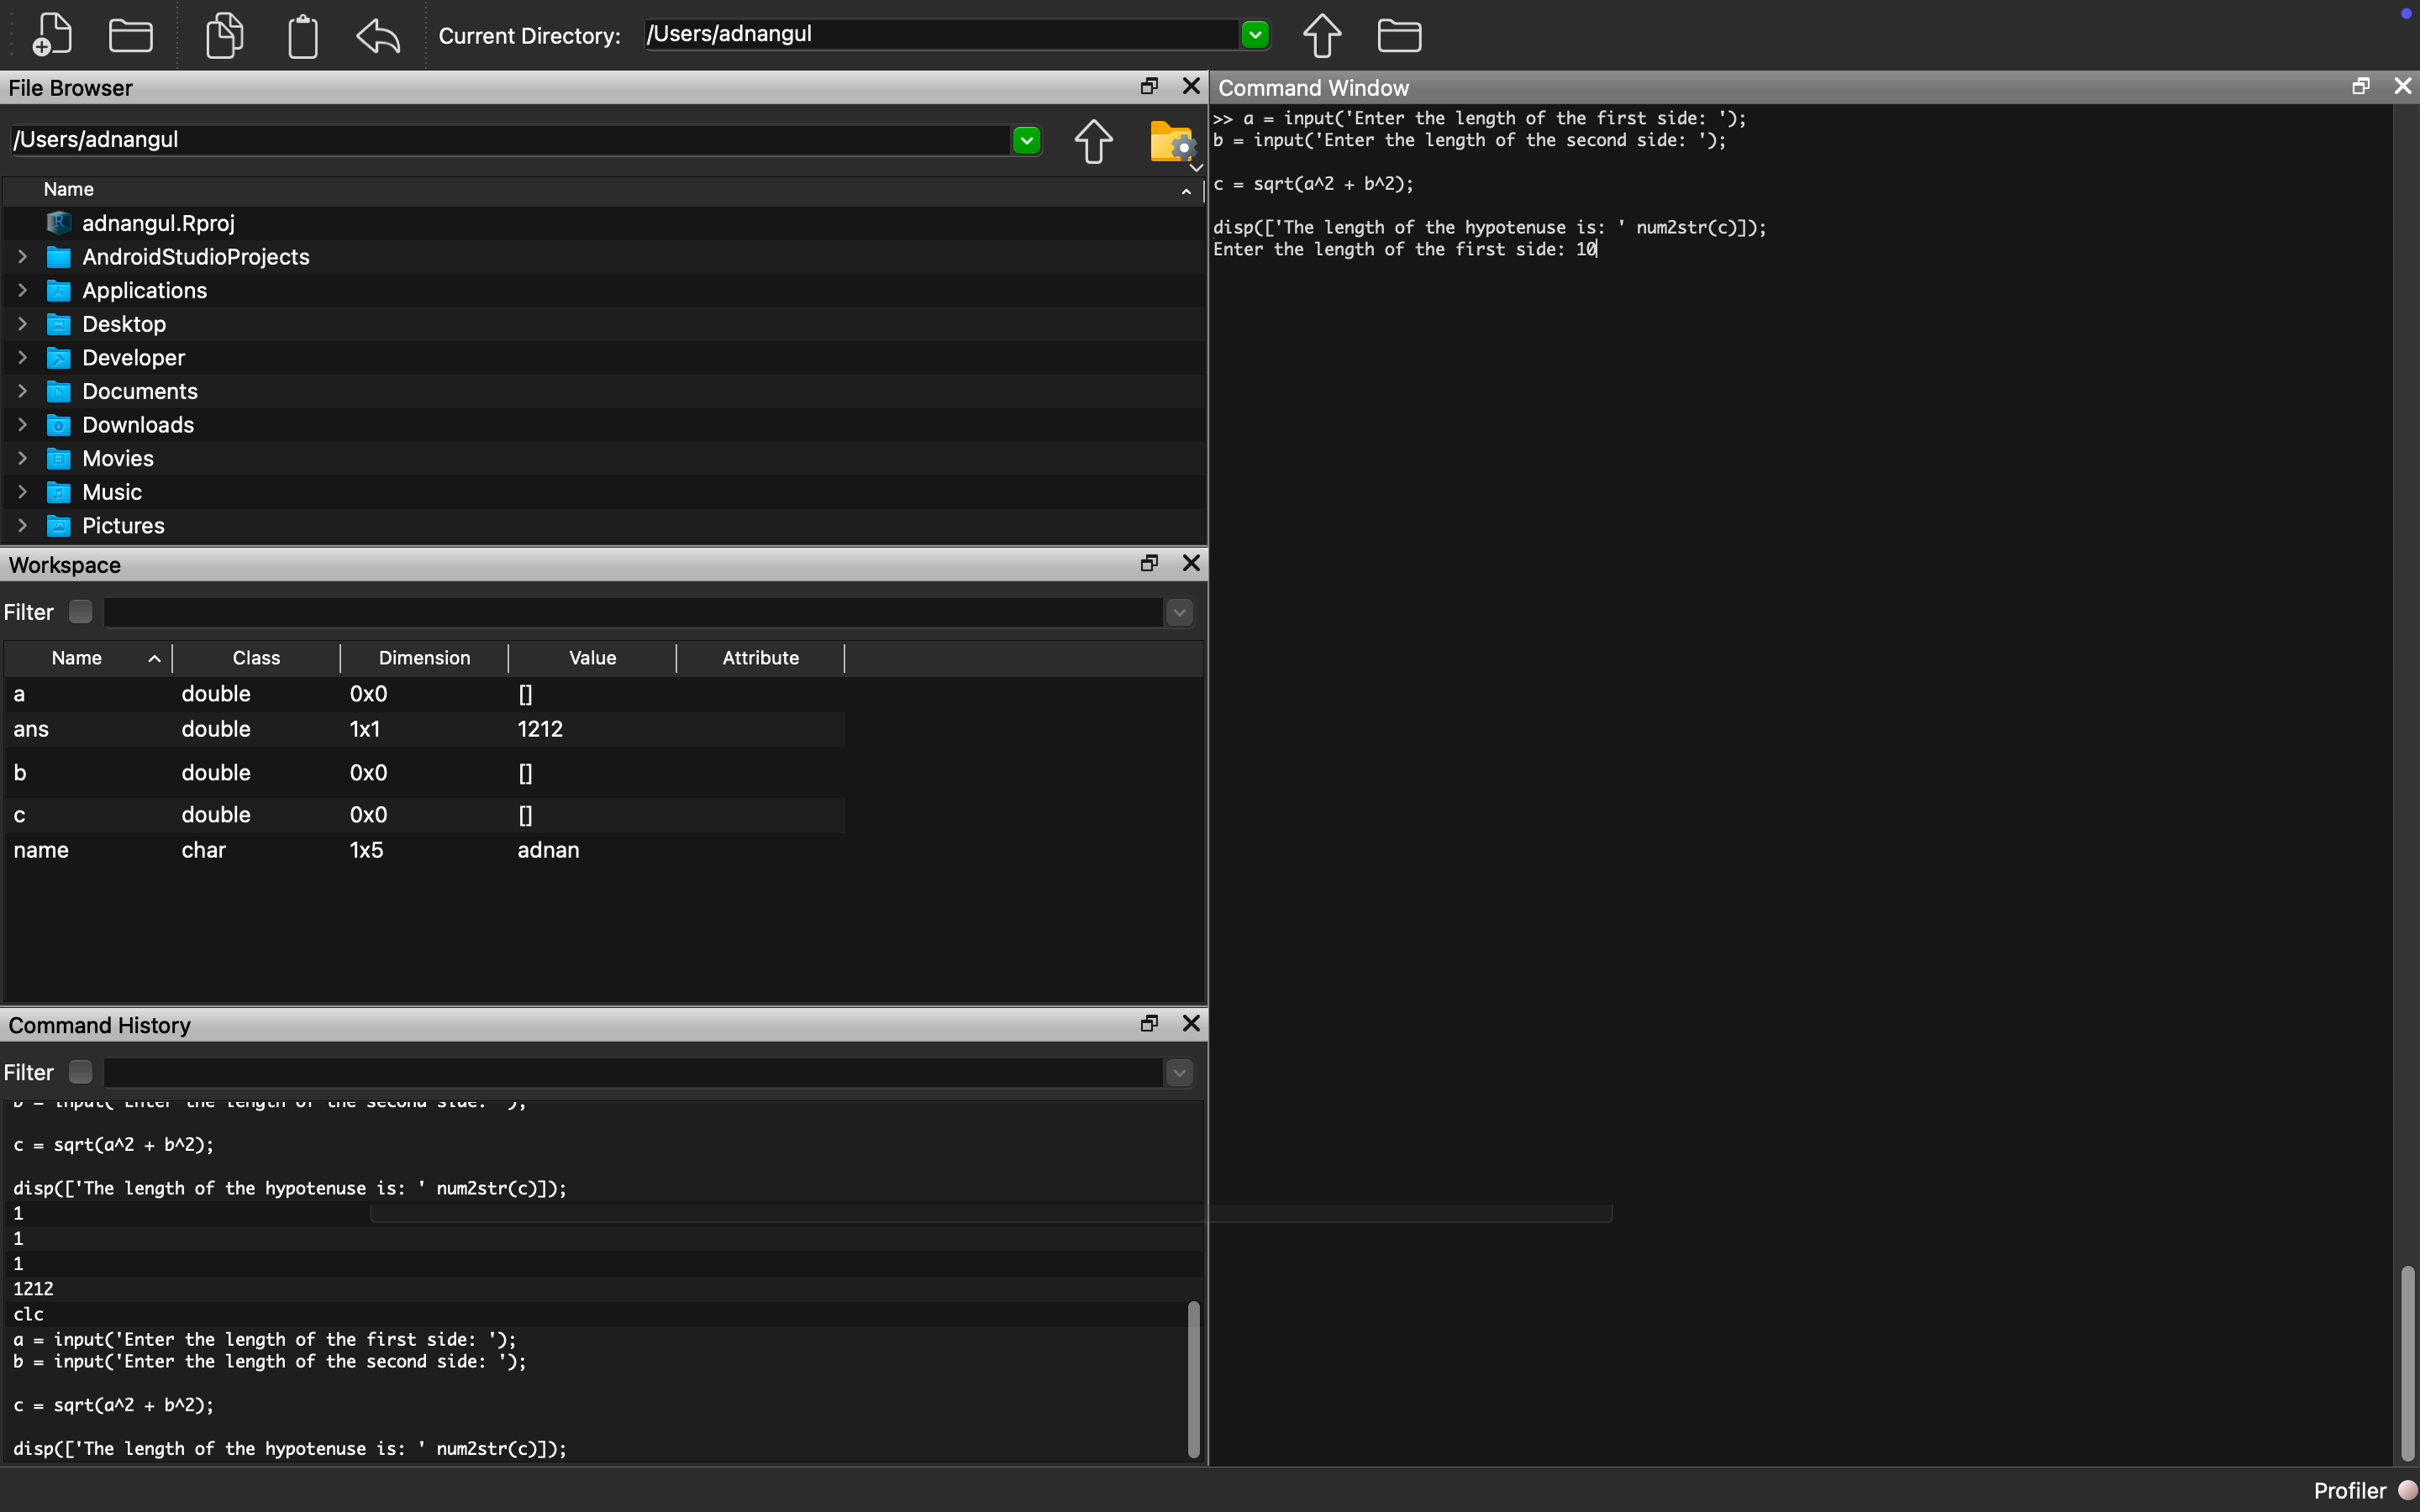 This screenshot has height=1512, width=2420. I want to click on close, so click(1191, 87).